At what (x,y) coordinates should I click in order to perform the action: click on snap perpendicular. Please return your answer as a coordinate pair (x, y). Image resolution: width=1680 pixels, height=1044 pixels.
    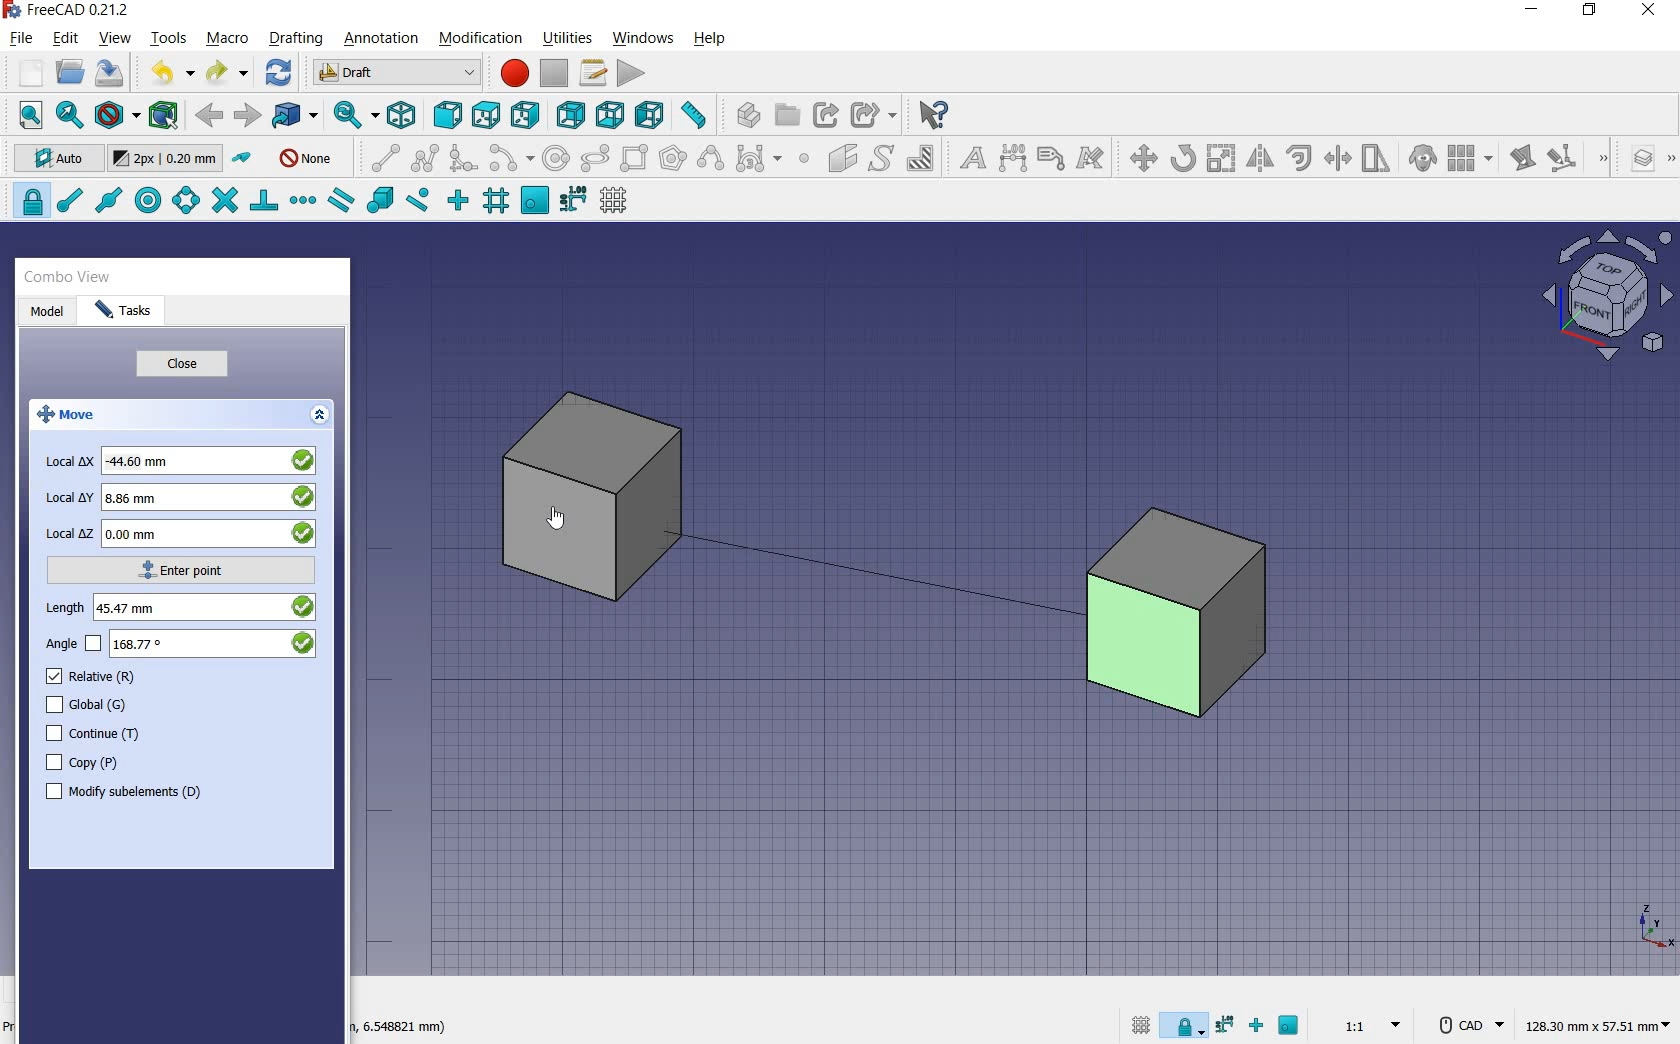
    Looking at the image, I should click on (265, 201).